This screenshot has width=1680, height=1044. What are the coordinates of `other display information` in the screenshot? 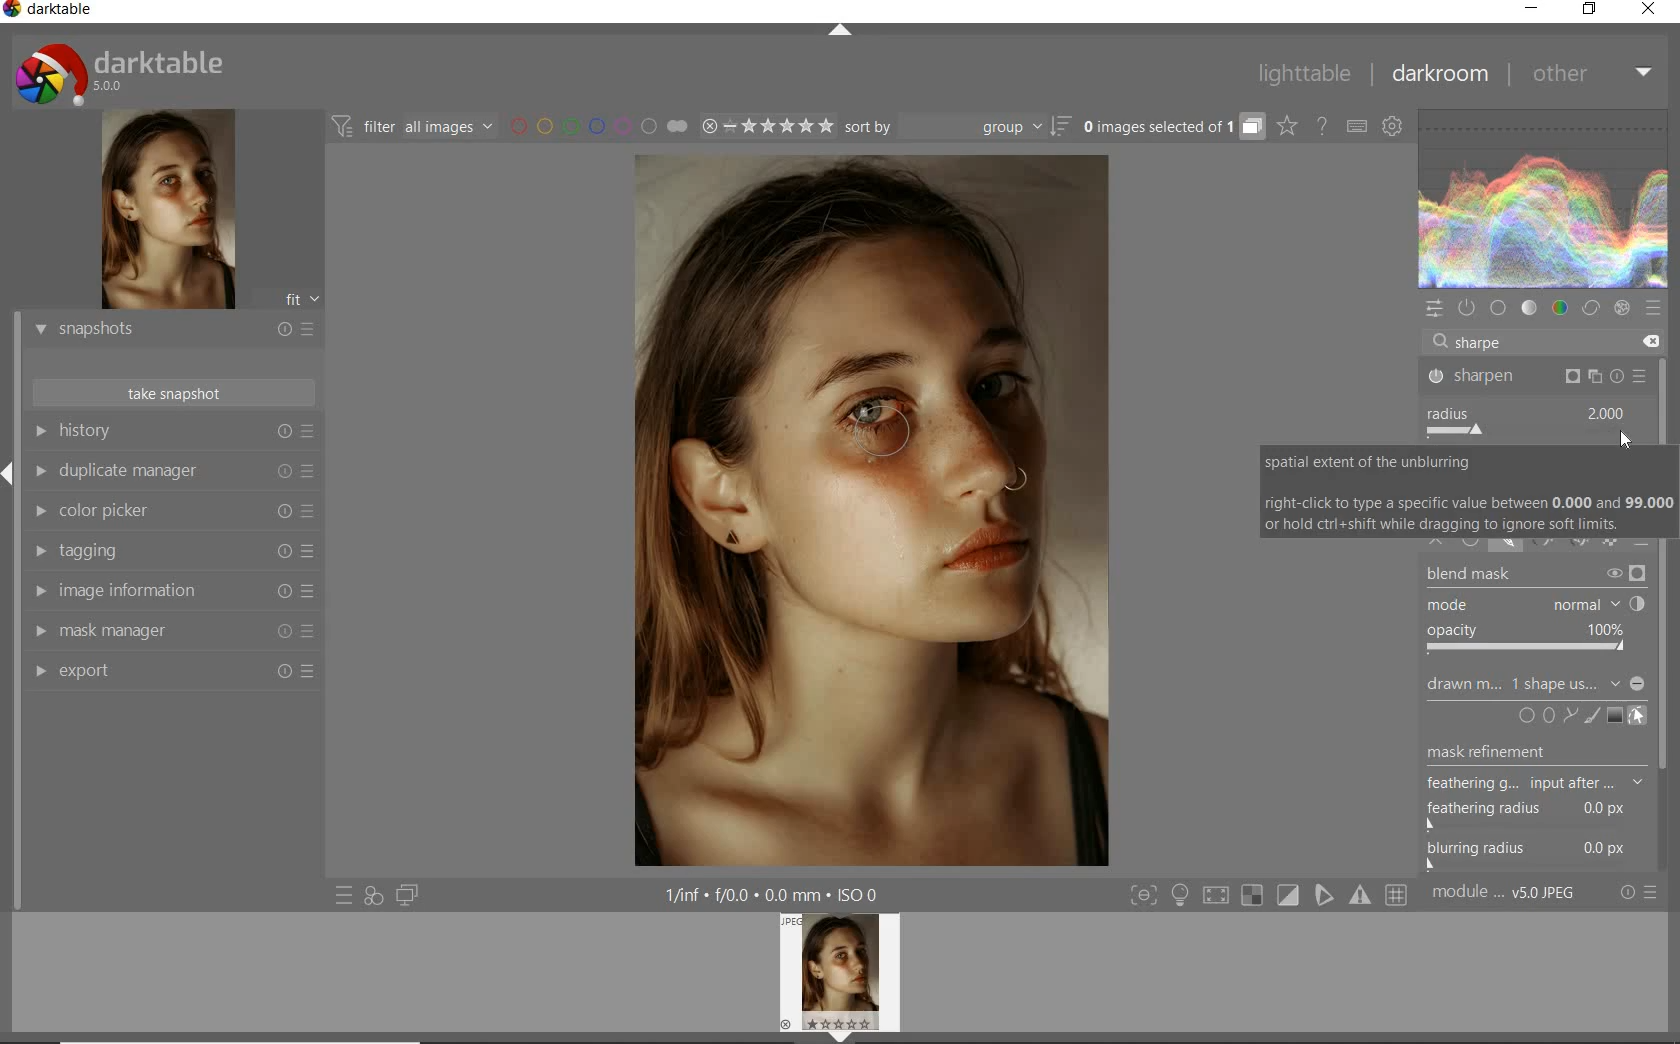 It's located at (776, 895).